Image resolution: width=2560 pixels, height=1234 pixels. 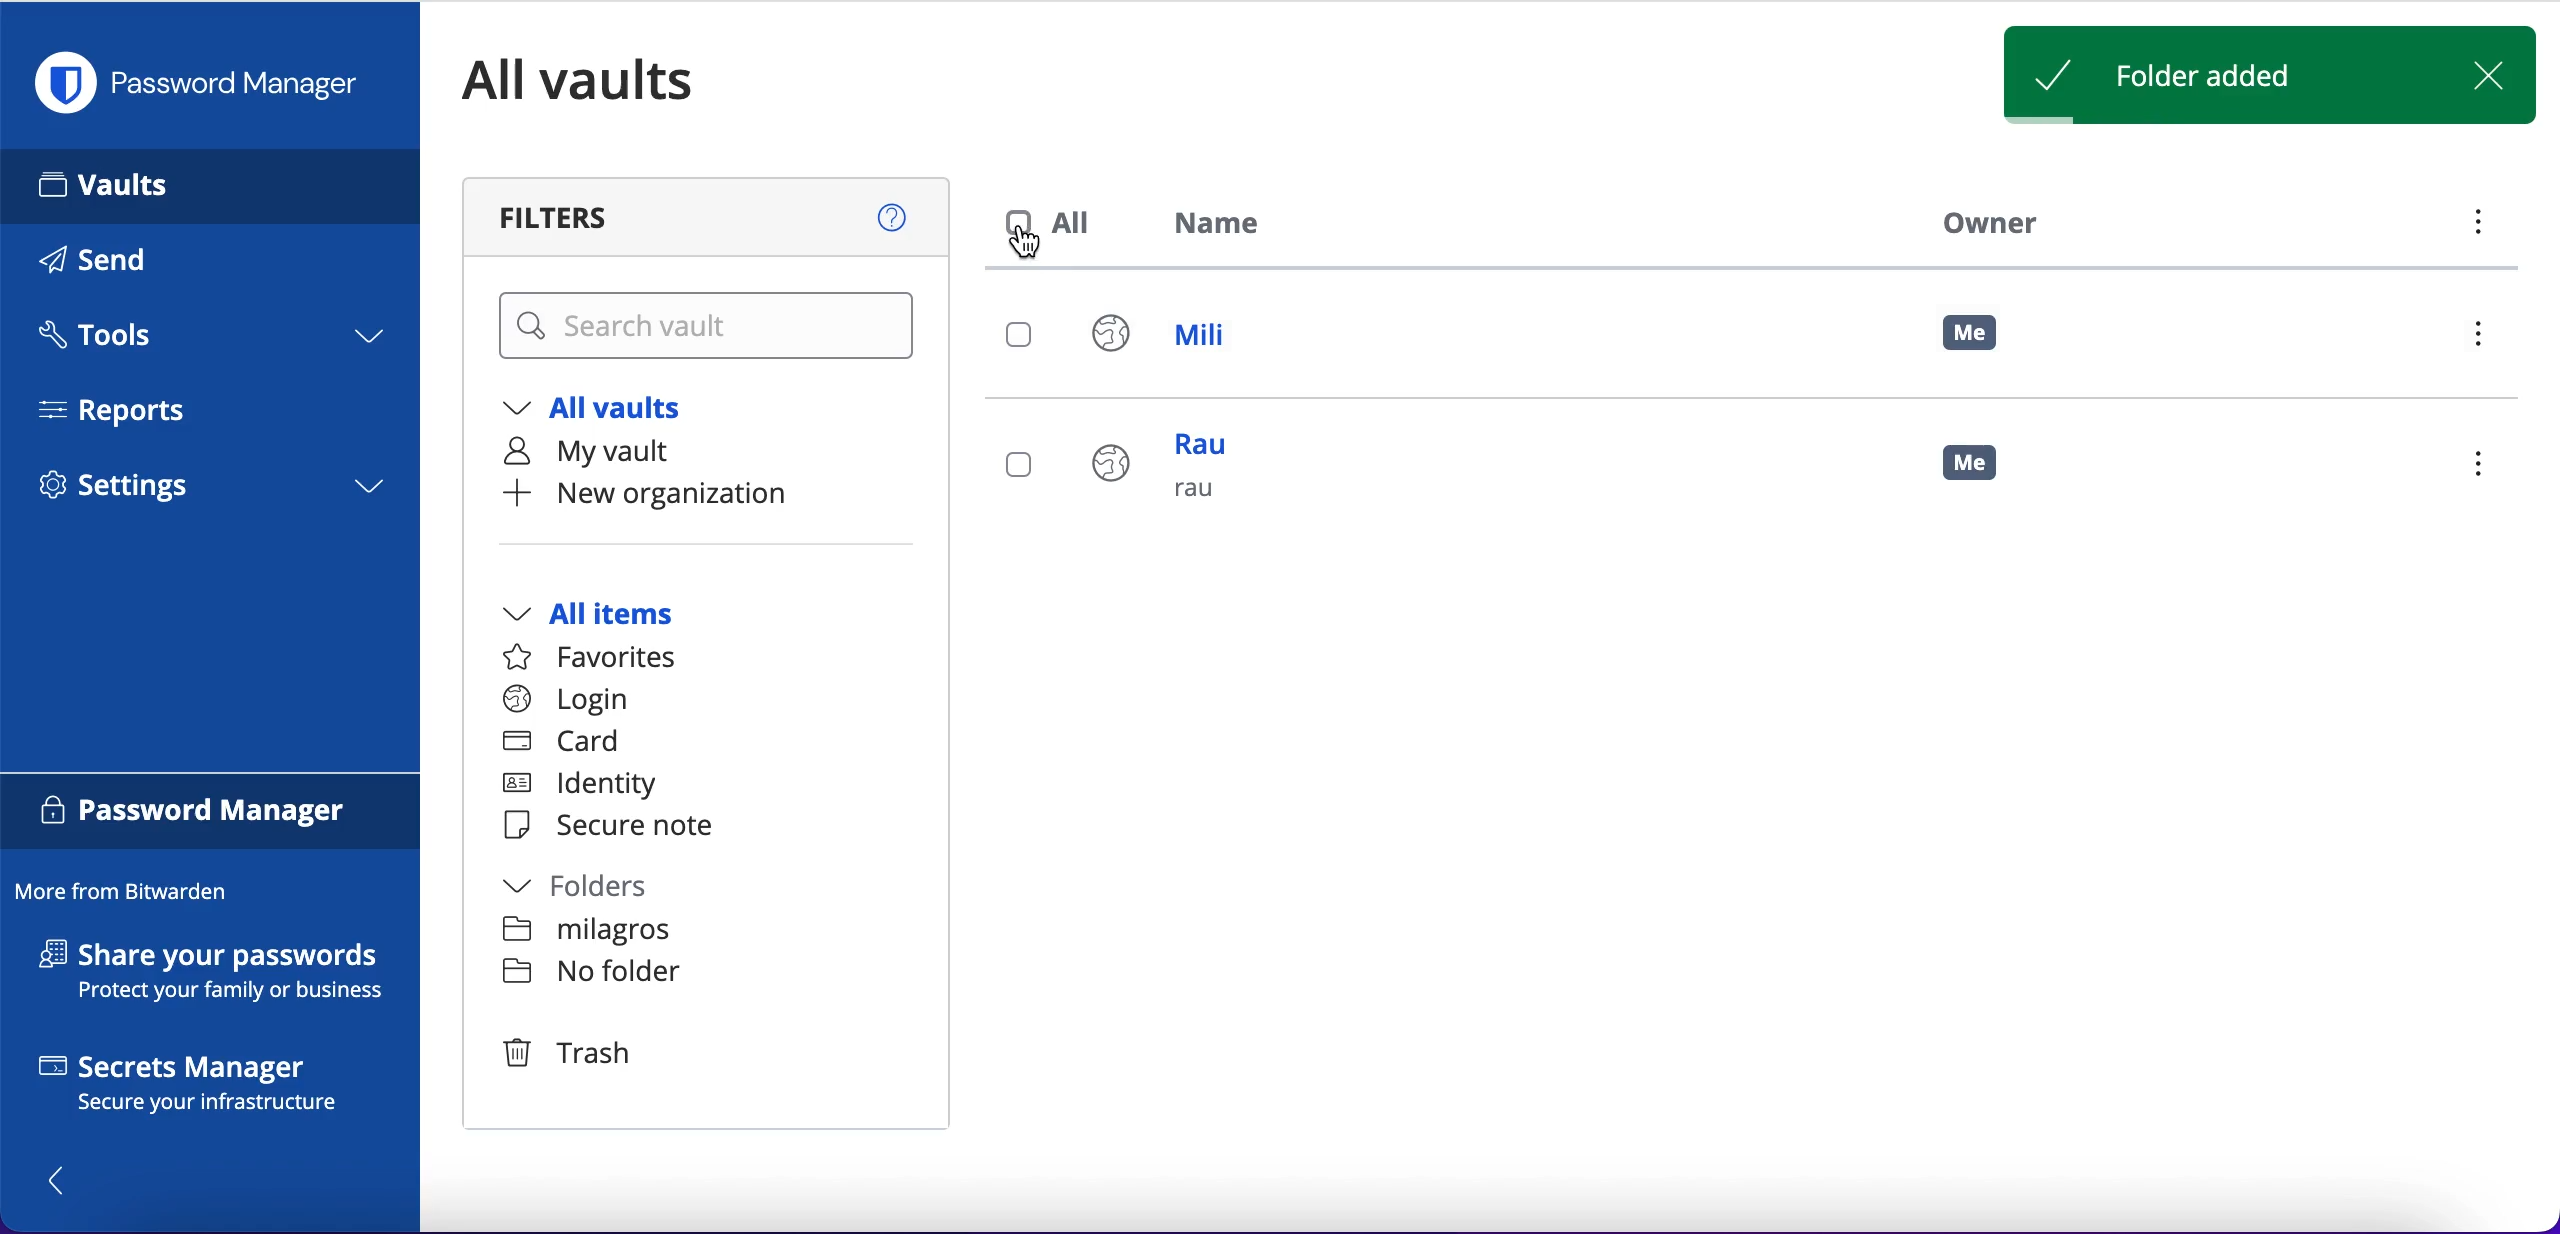 What do you see at coordinates (618, 827) in the screenshot?
I see `secure note` at bounding box center [618, 827].